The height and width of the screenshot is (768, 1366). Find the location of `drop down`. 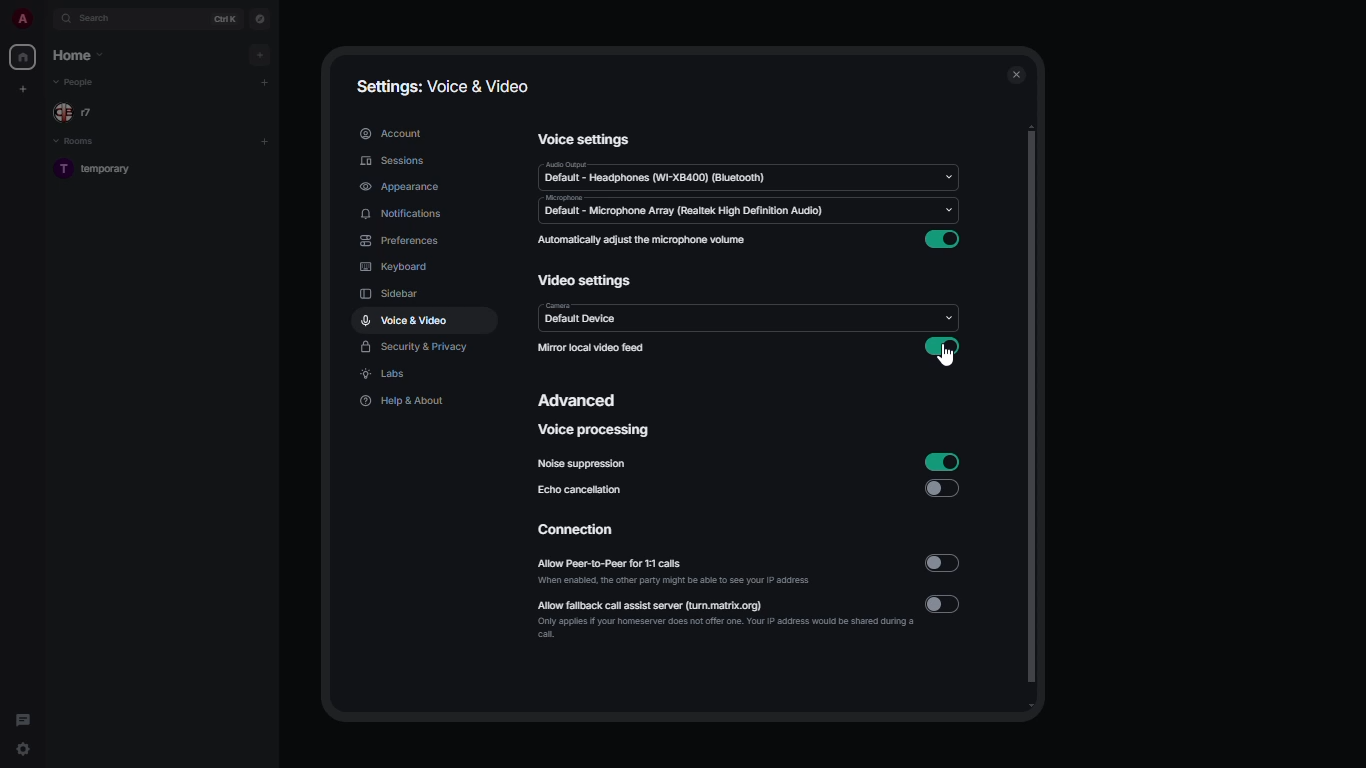

drop down is located at coordinates (950, 211).